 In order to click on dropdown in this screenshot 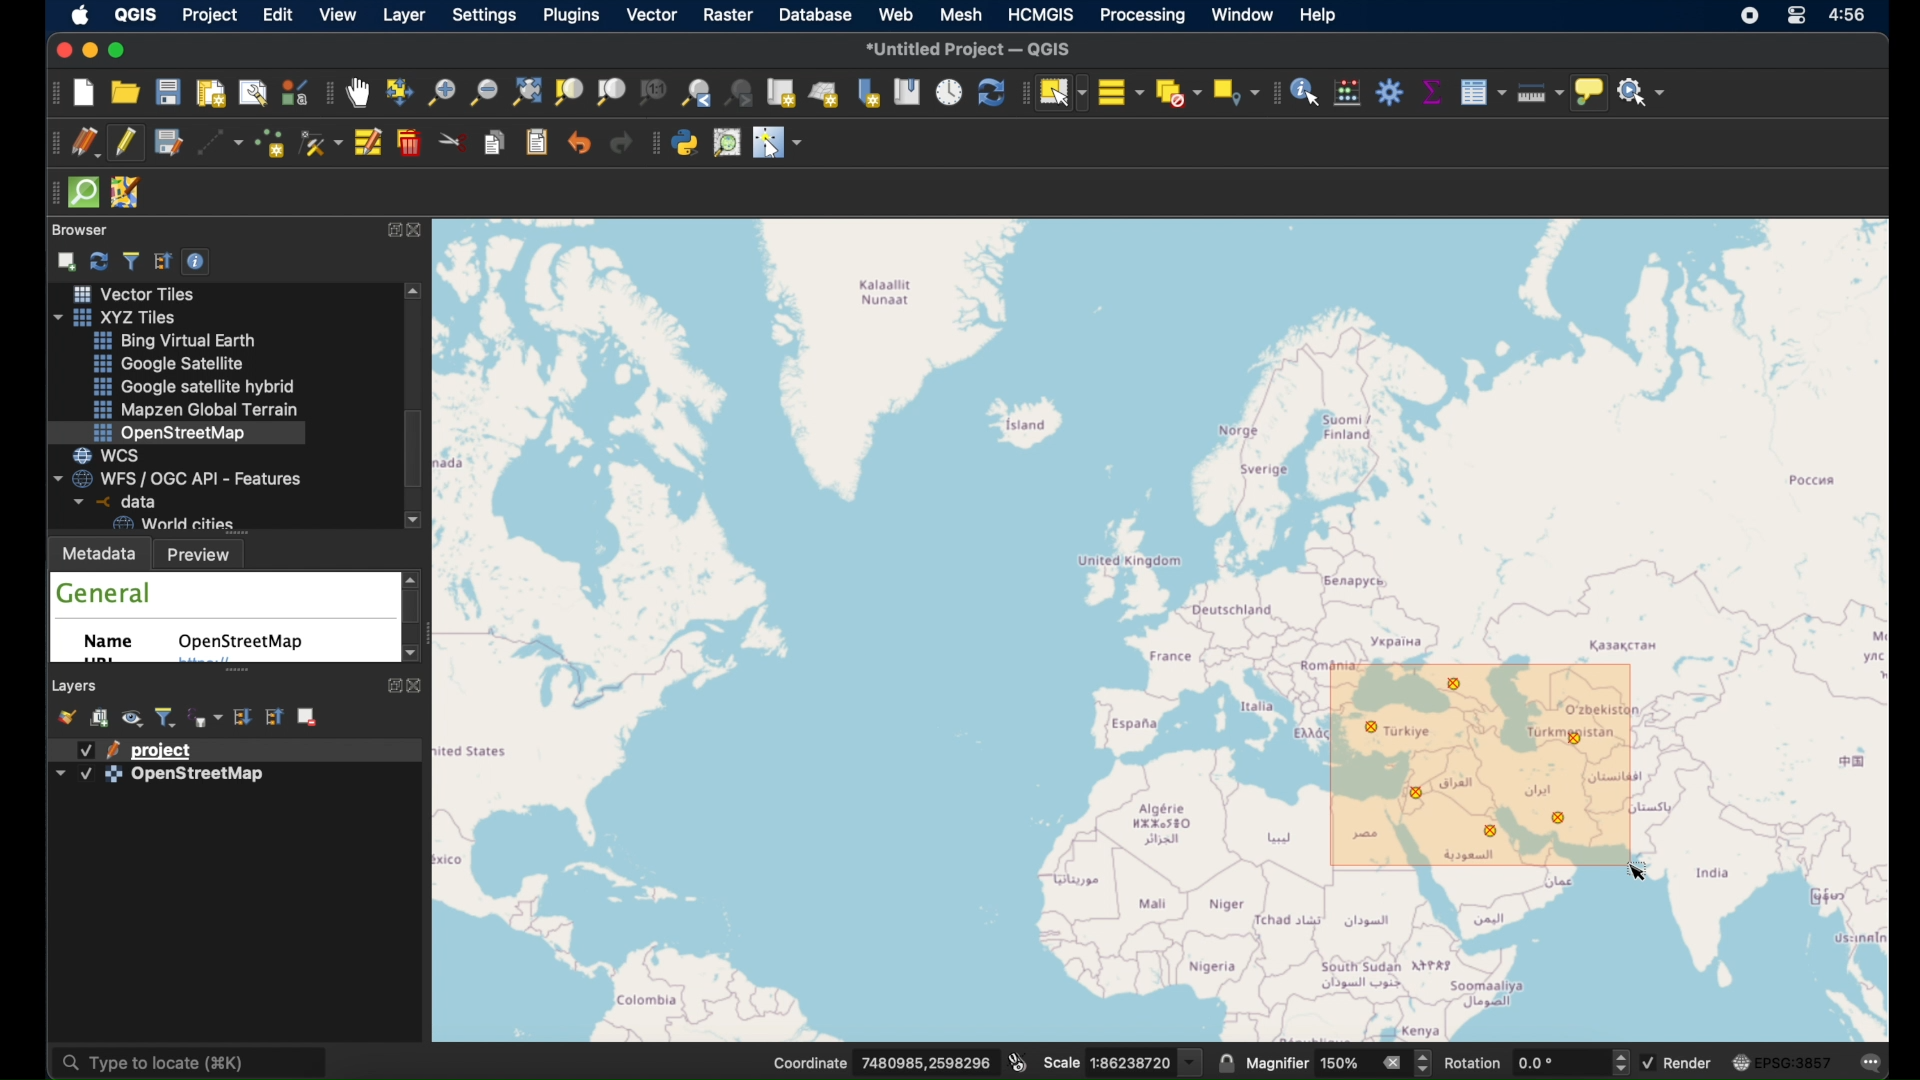, I will do `click(59, 772)`.